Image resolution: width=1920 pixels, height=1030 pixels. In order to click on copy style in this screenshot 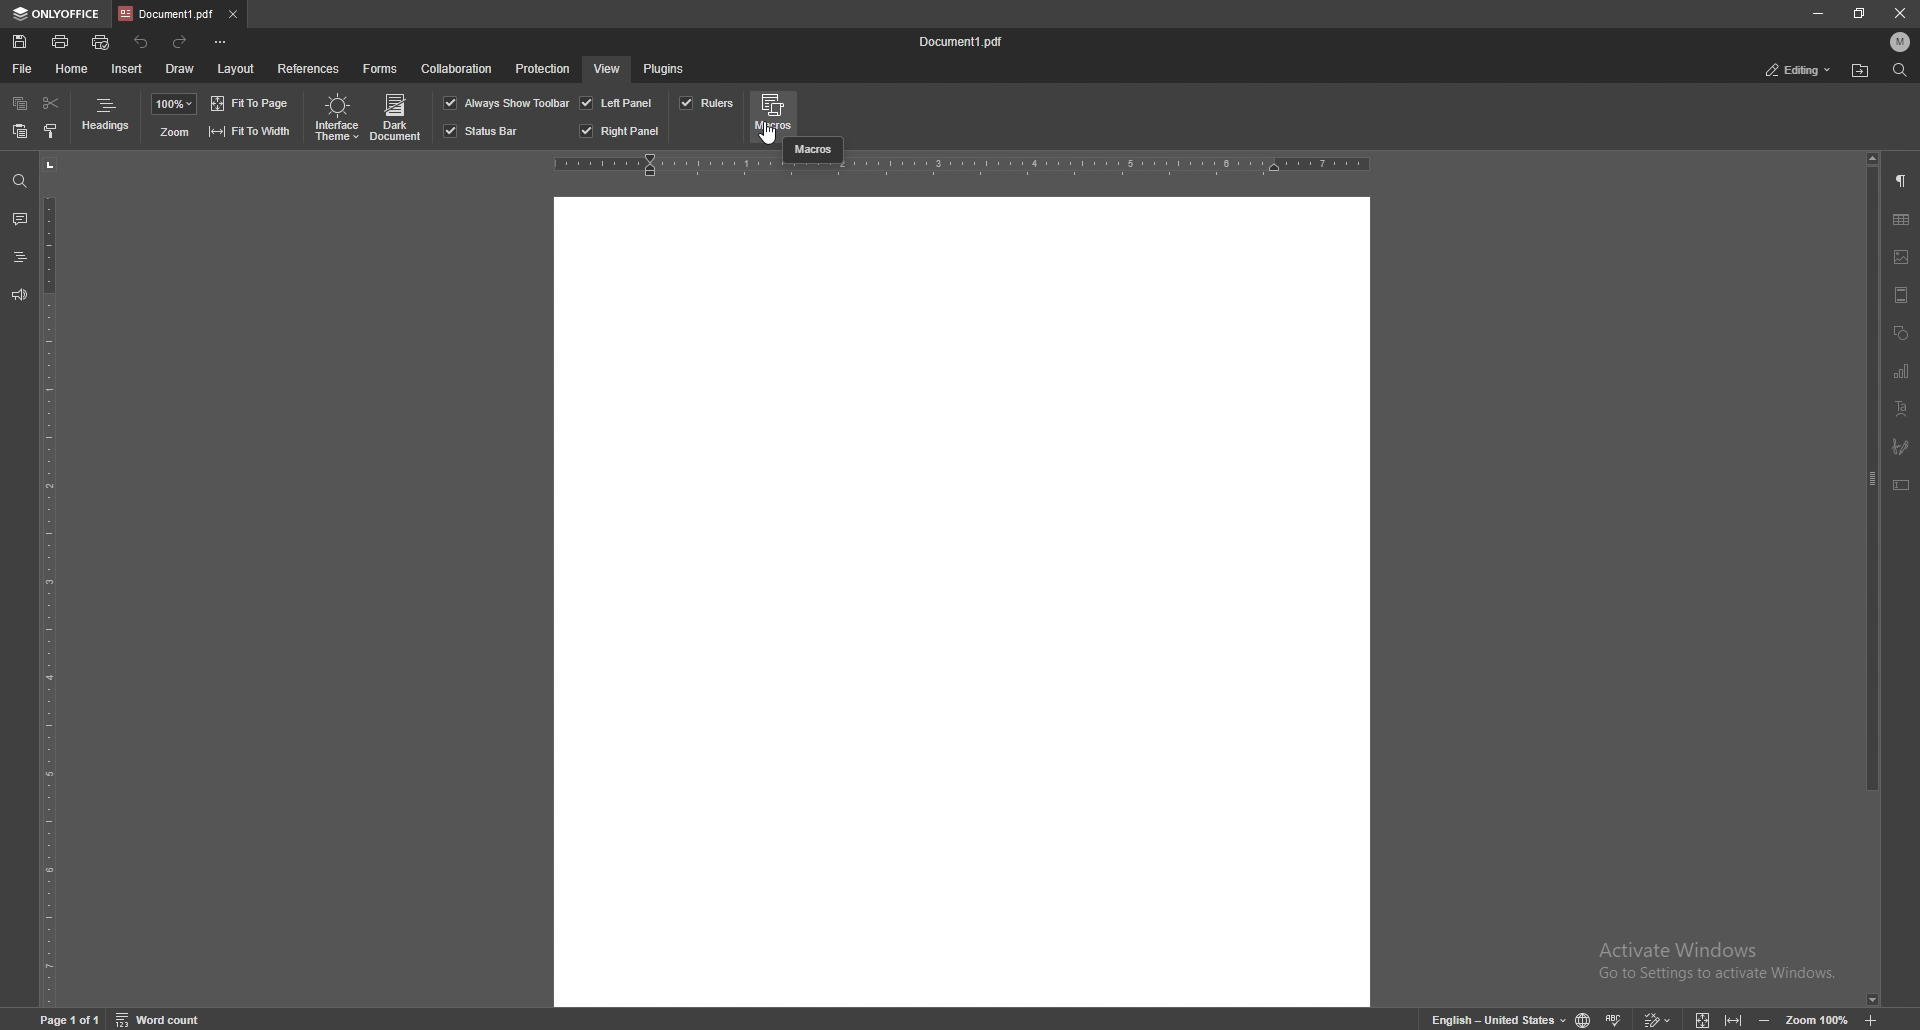, I will do `click(51, 130)`.